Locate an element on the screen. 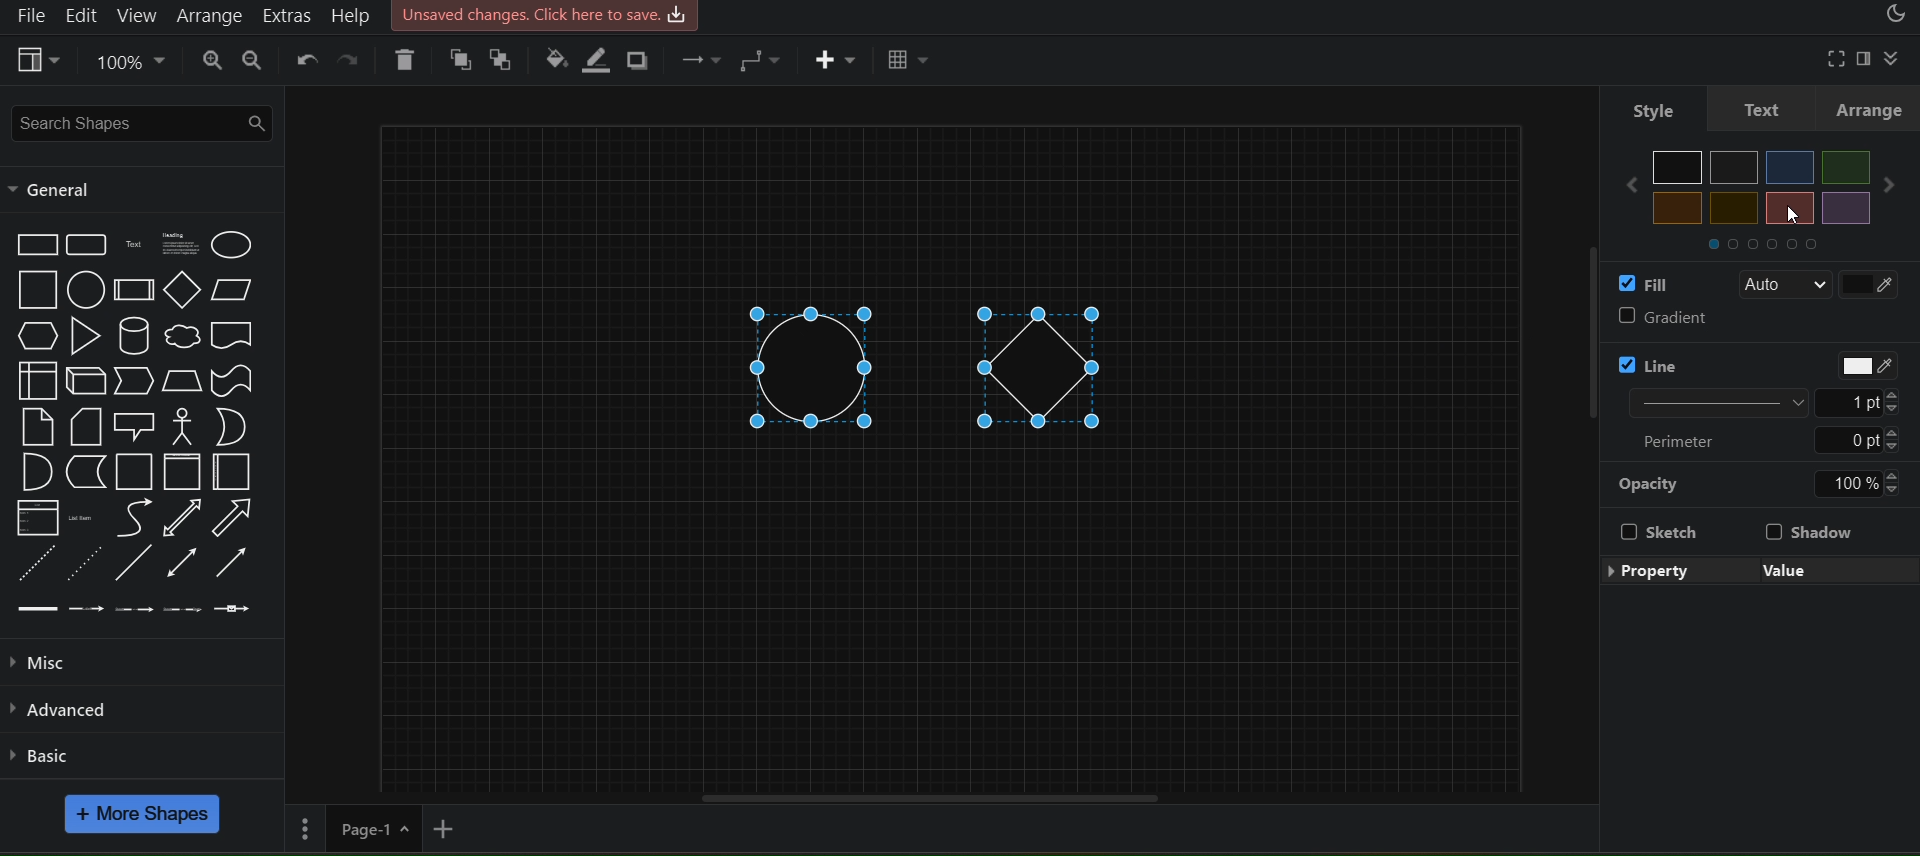  Data Storage is located at coordinates (85, 472).